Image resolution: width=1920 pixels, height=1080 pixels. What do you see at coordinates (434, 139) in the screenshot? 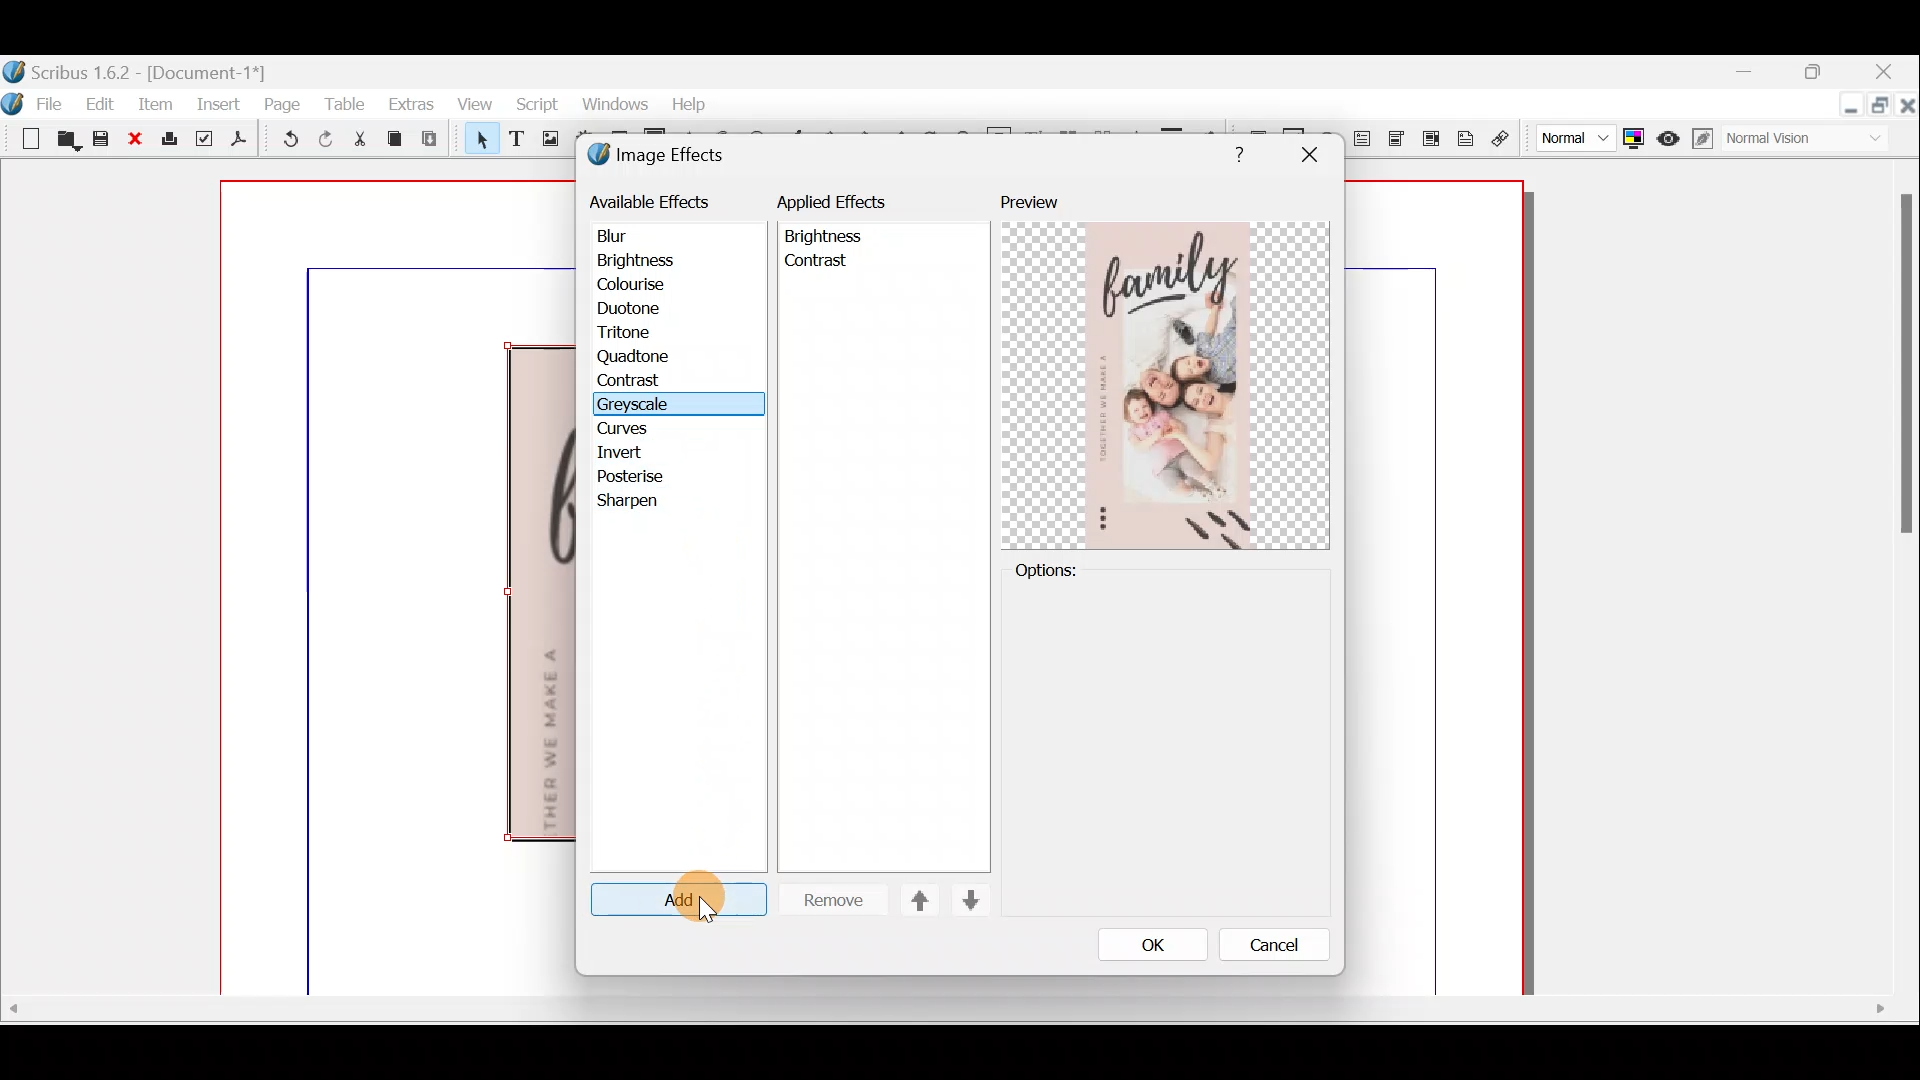
I see `Paste` at bounding box center [434, 139].